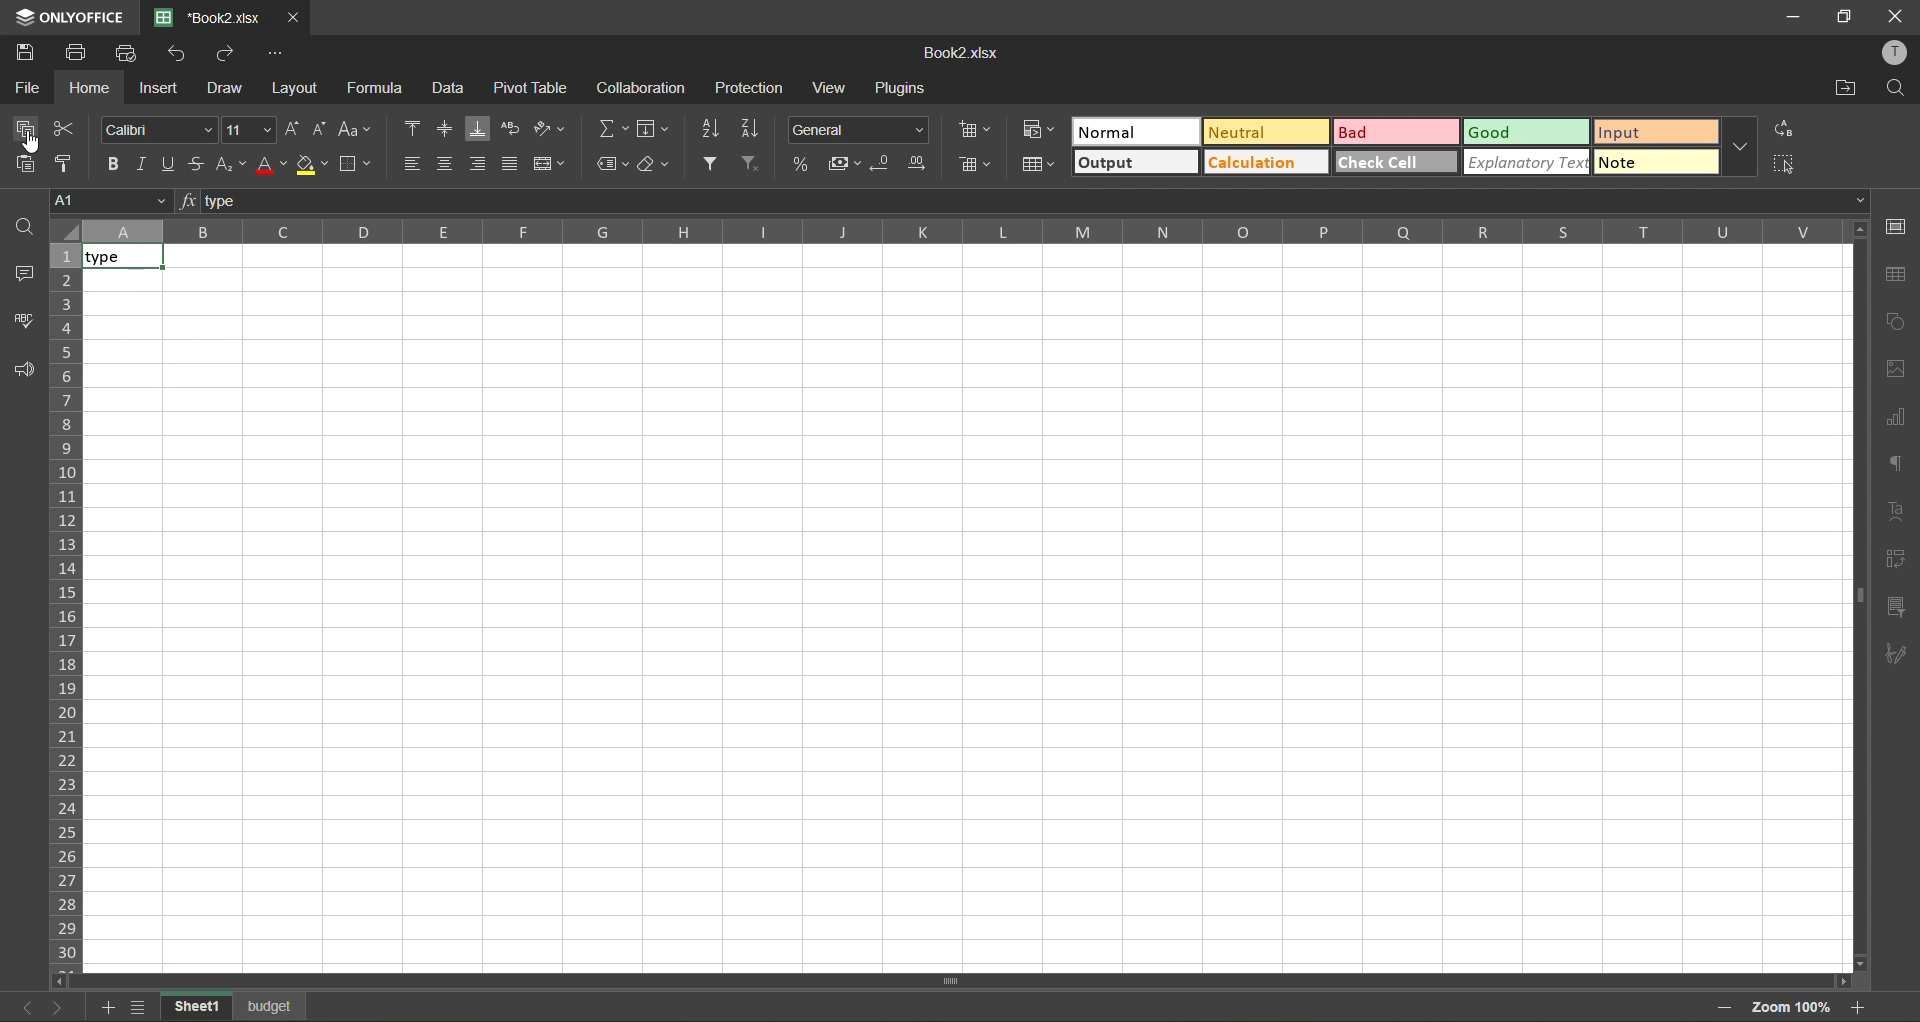 Image resolution: width=1920 pixels, height=1022 pixels. Describe the element at coordinates (514, 164) in the screenshot. I see `justified` at that location.